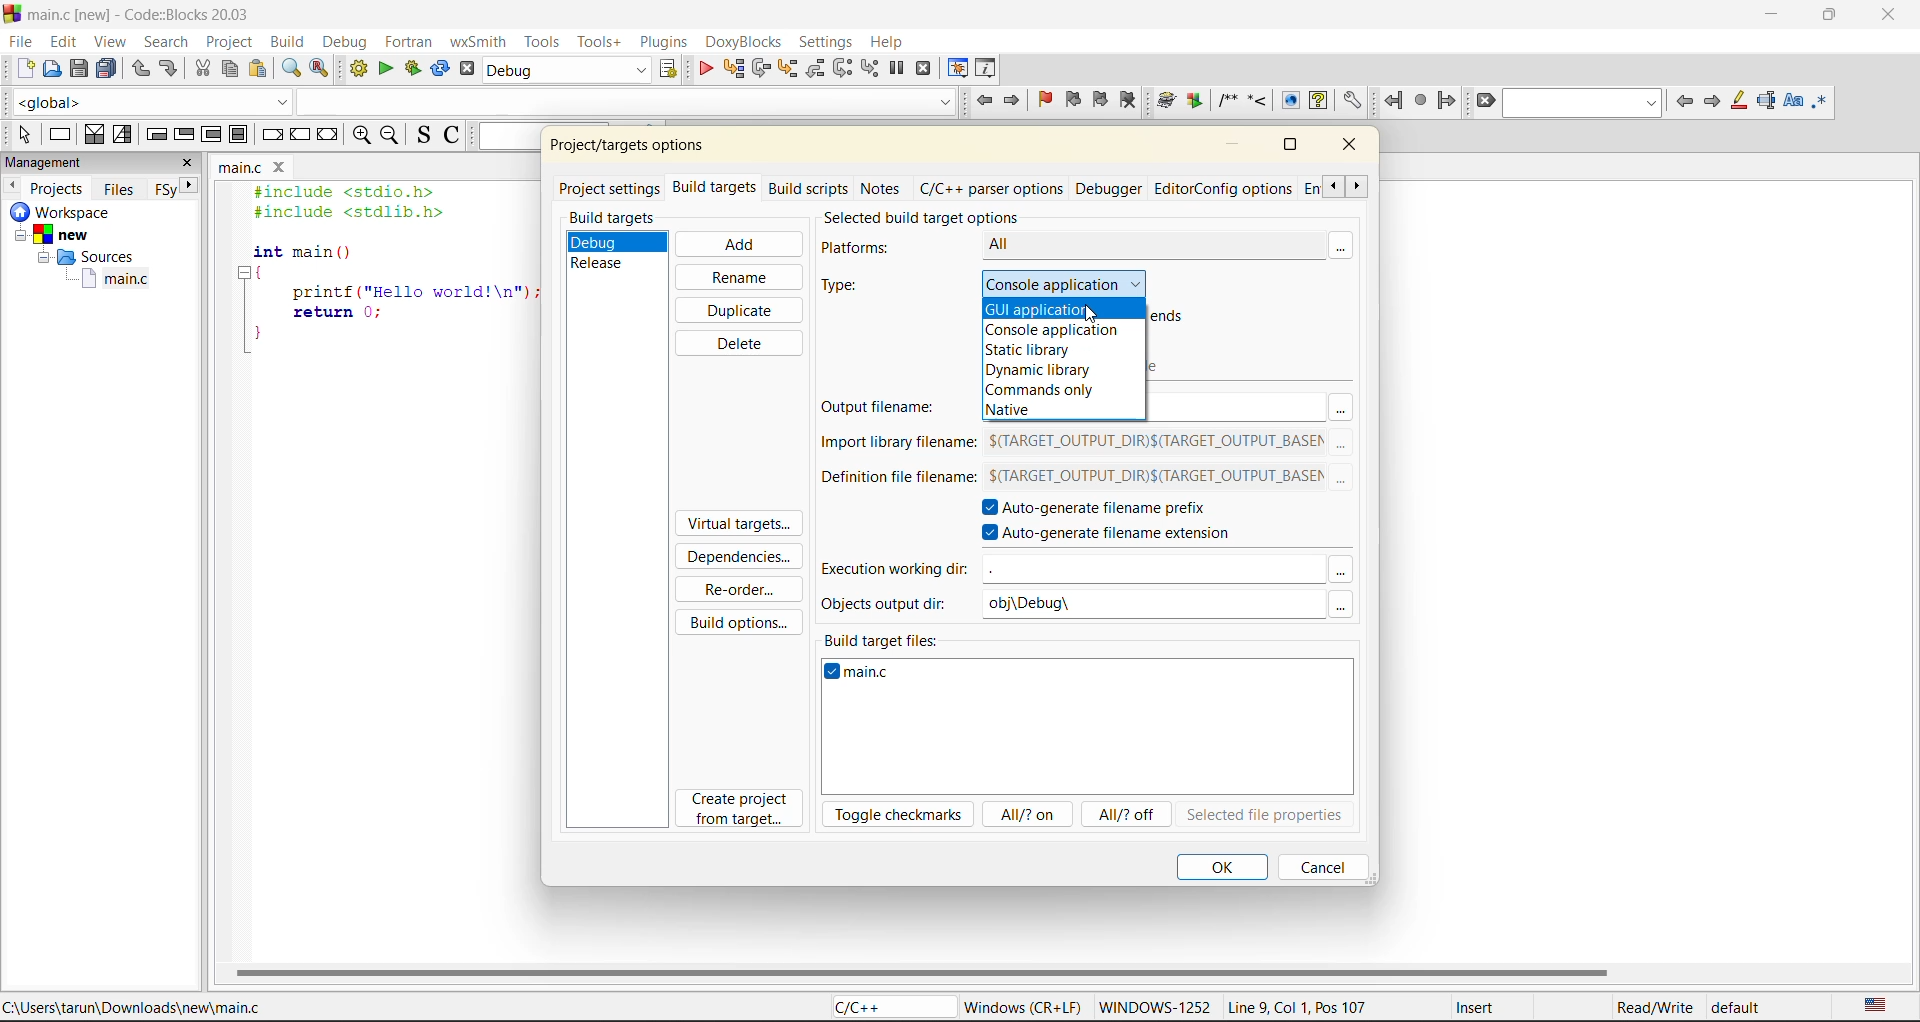  I want to click on selected text, so click(1767, 102).